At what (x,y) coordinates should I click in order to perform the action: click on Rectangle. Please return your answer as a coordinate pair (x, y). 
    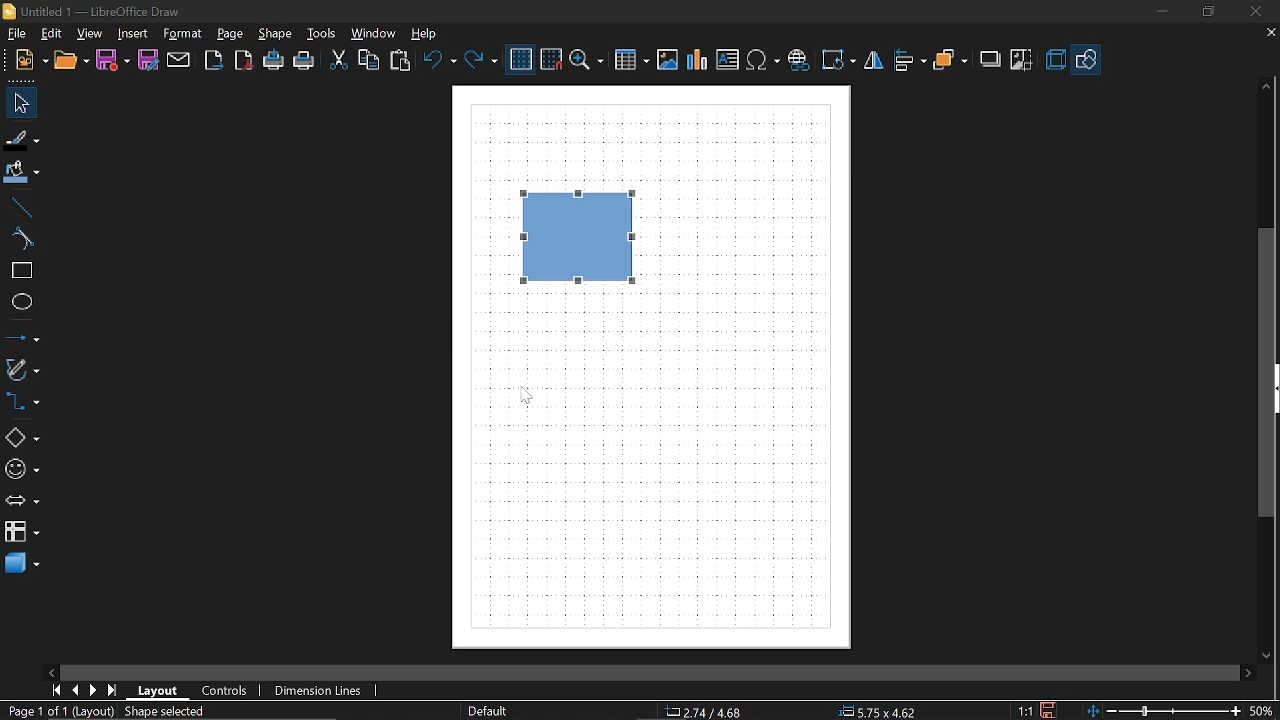
    Looking at the image, I should click on (18, 271).